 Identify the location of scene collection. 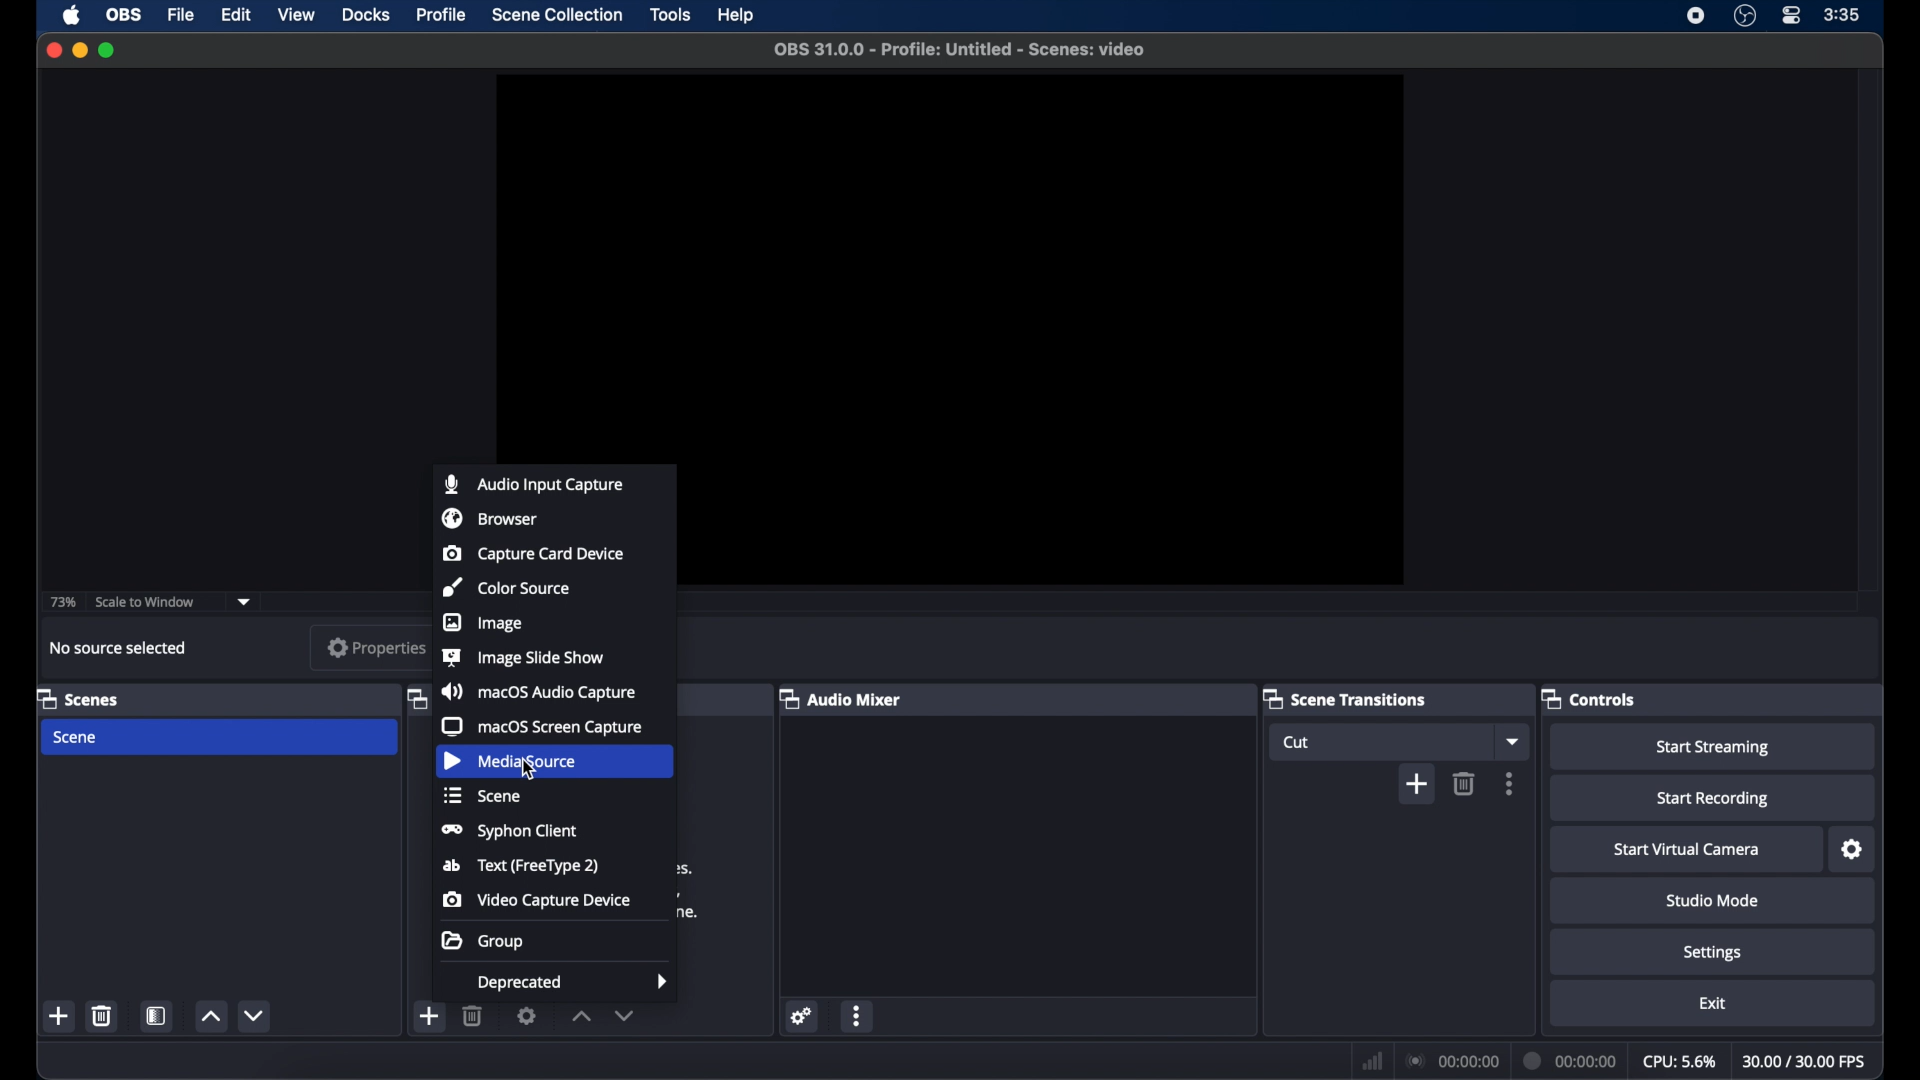
(560, 14).